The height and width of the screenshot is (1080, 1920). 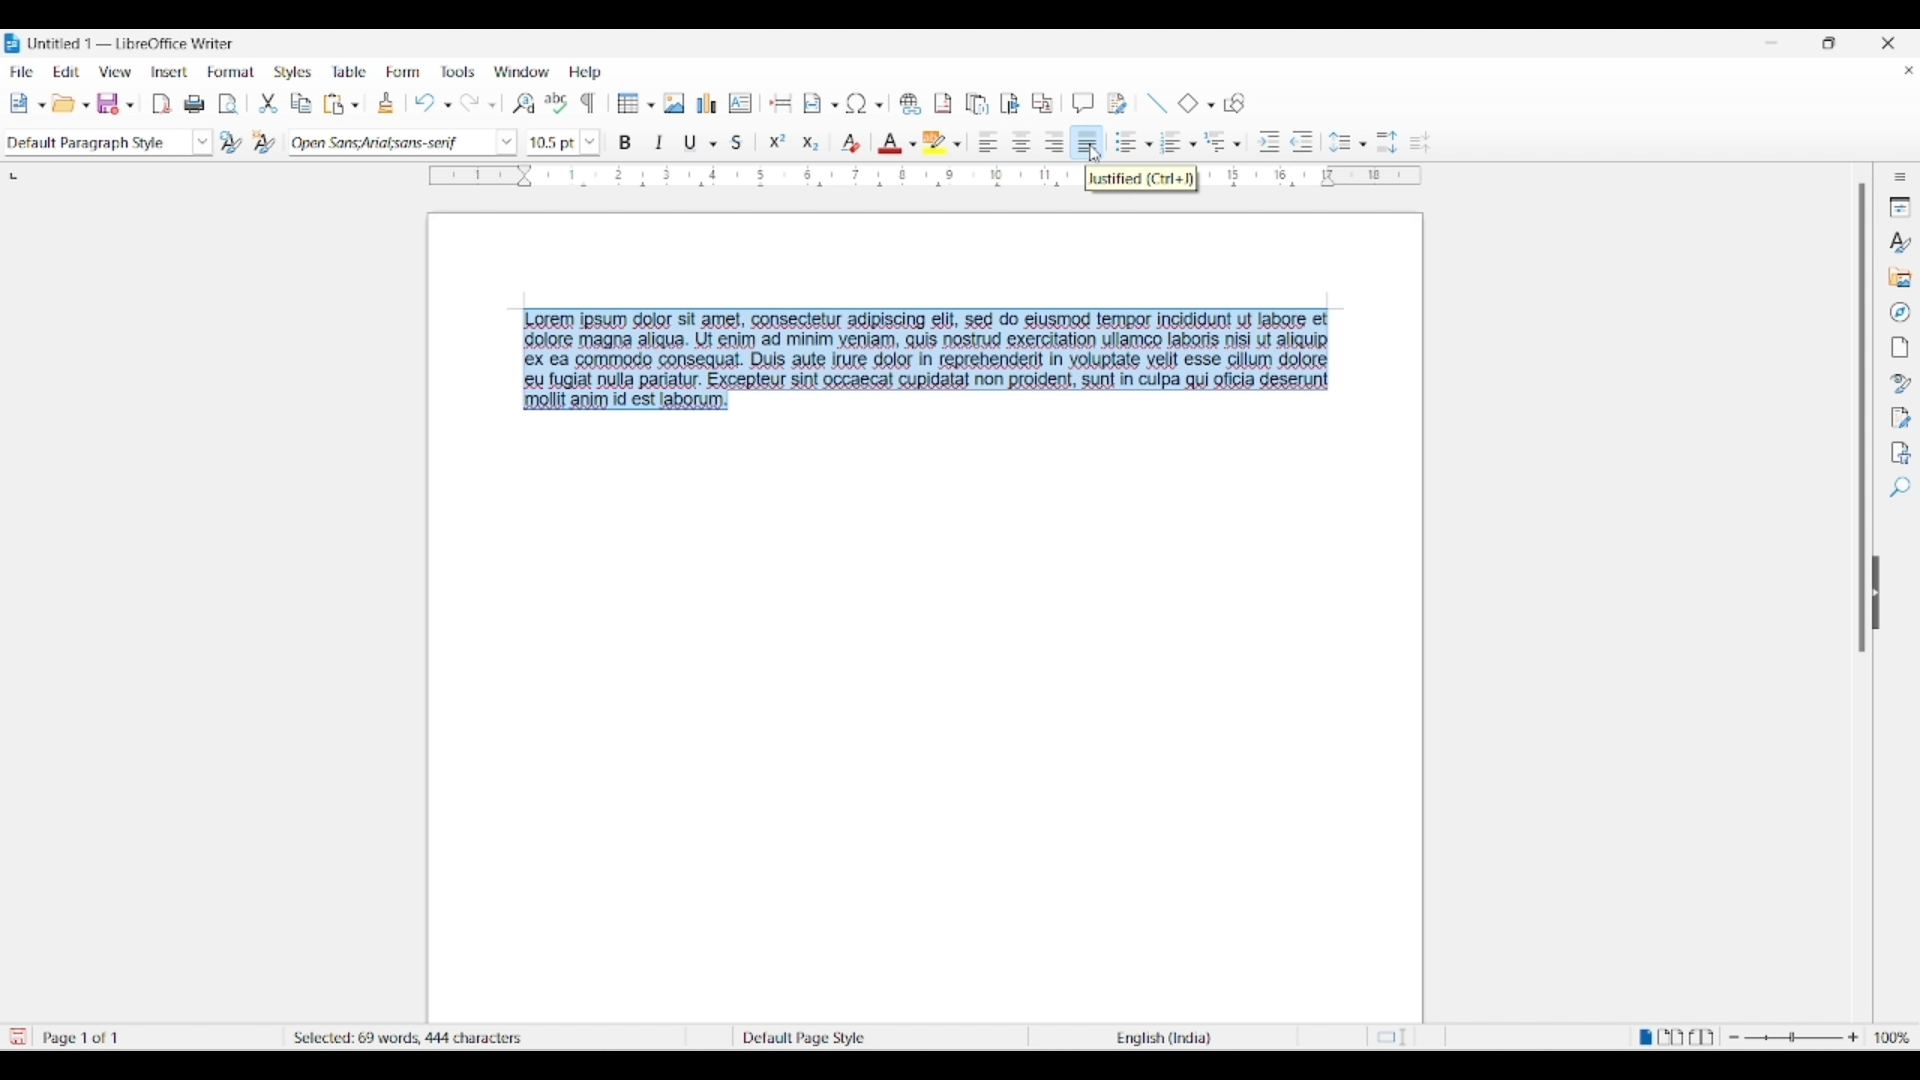 What do you see at coordinates (1420, 142) in the screenshot?
I see `Decrease line spacing` at bounding box center [1420, 142].